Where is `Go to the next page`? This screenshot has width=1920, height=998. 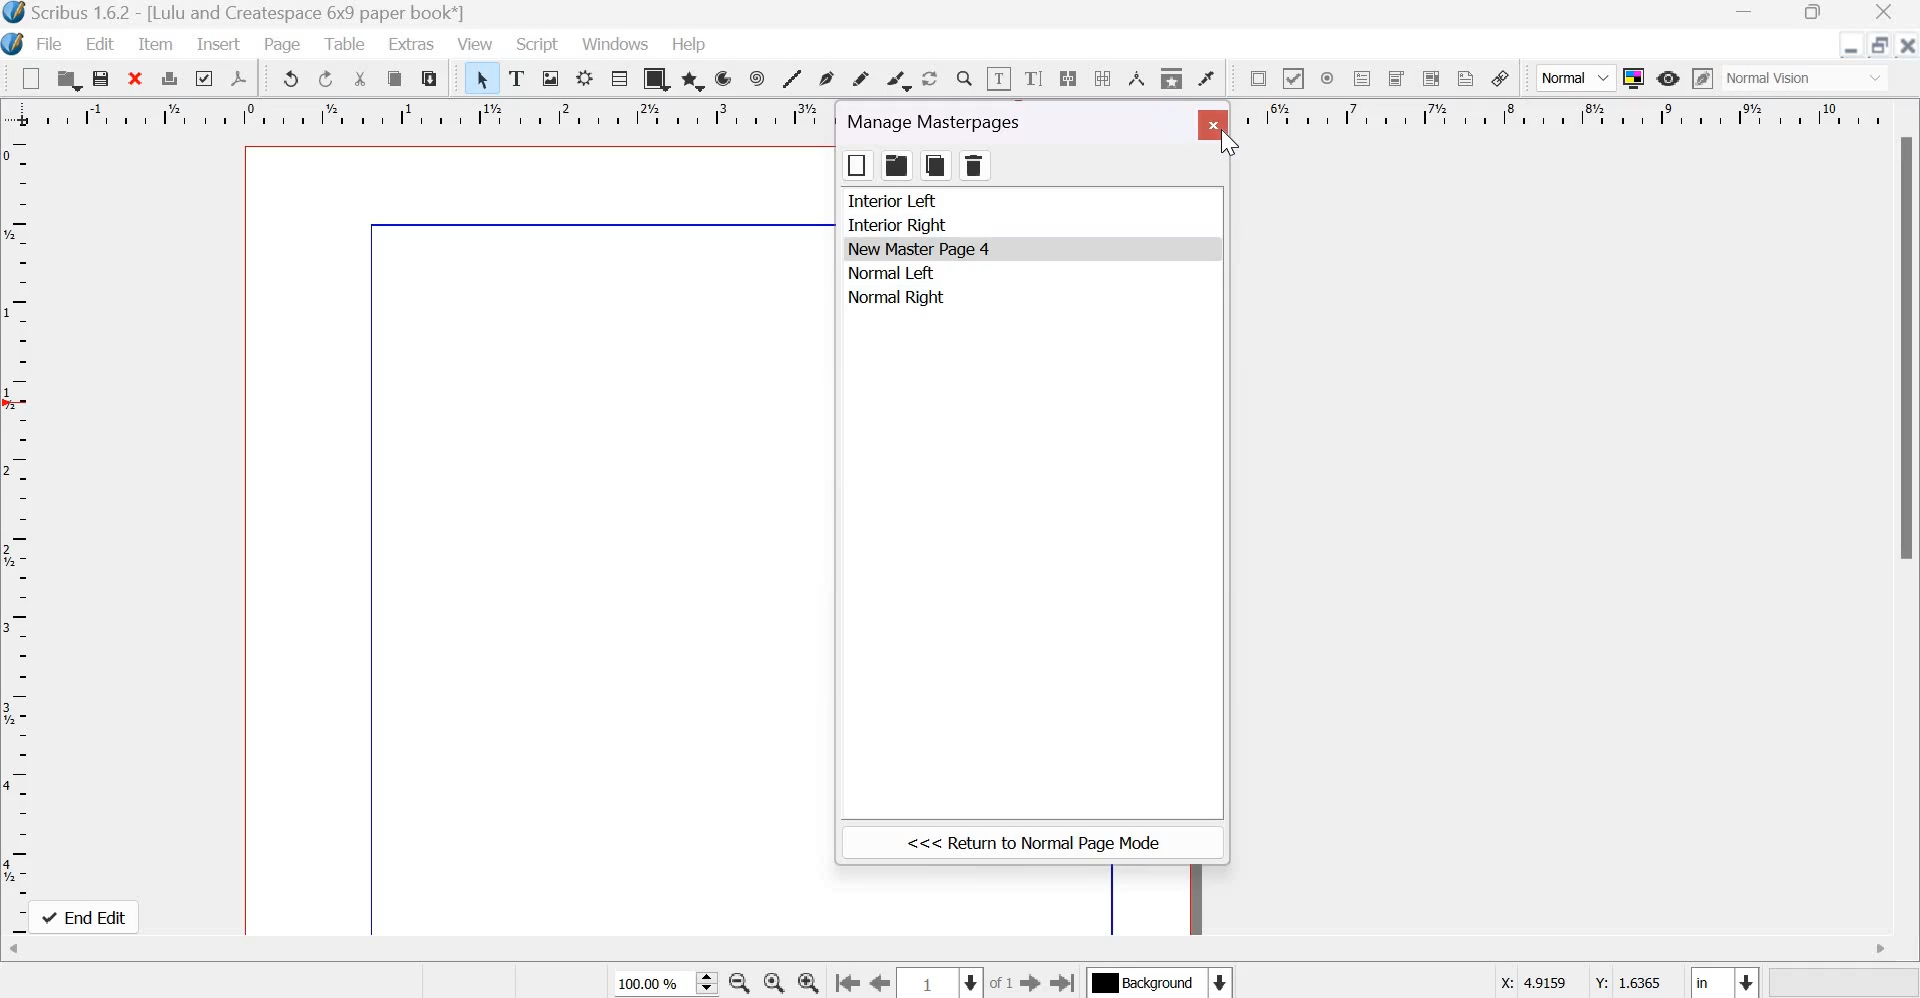 Go to the next page is located at coordinates (1031, 982).